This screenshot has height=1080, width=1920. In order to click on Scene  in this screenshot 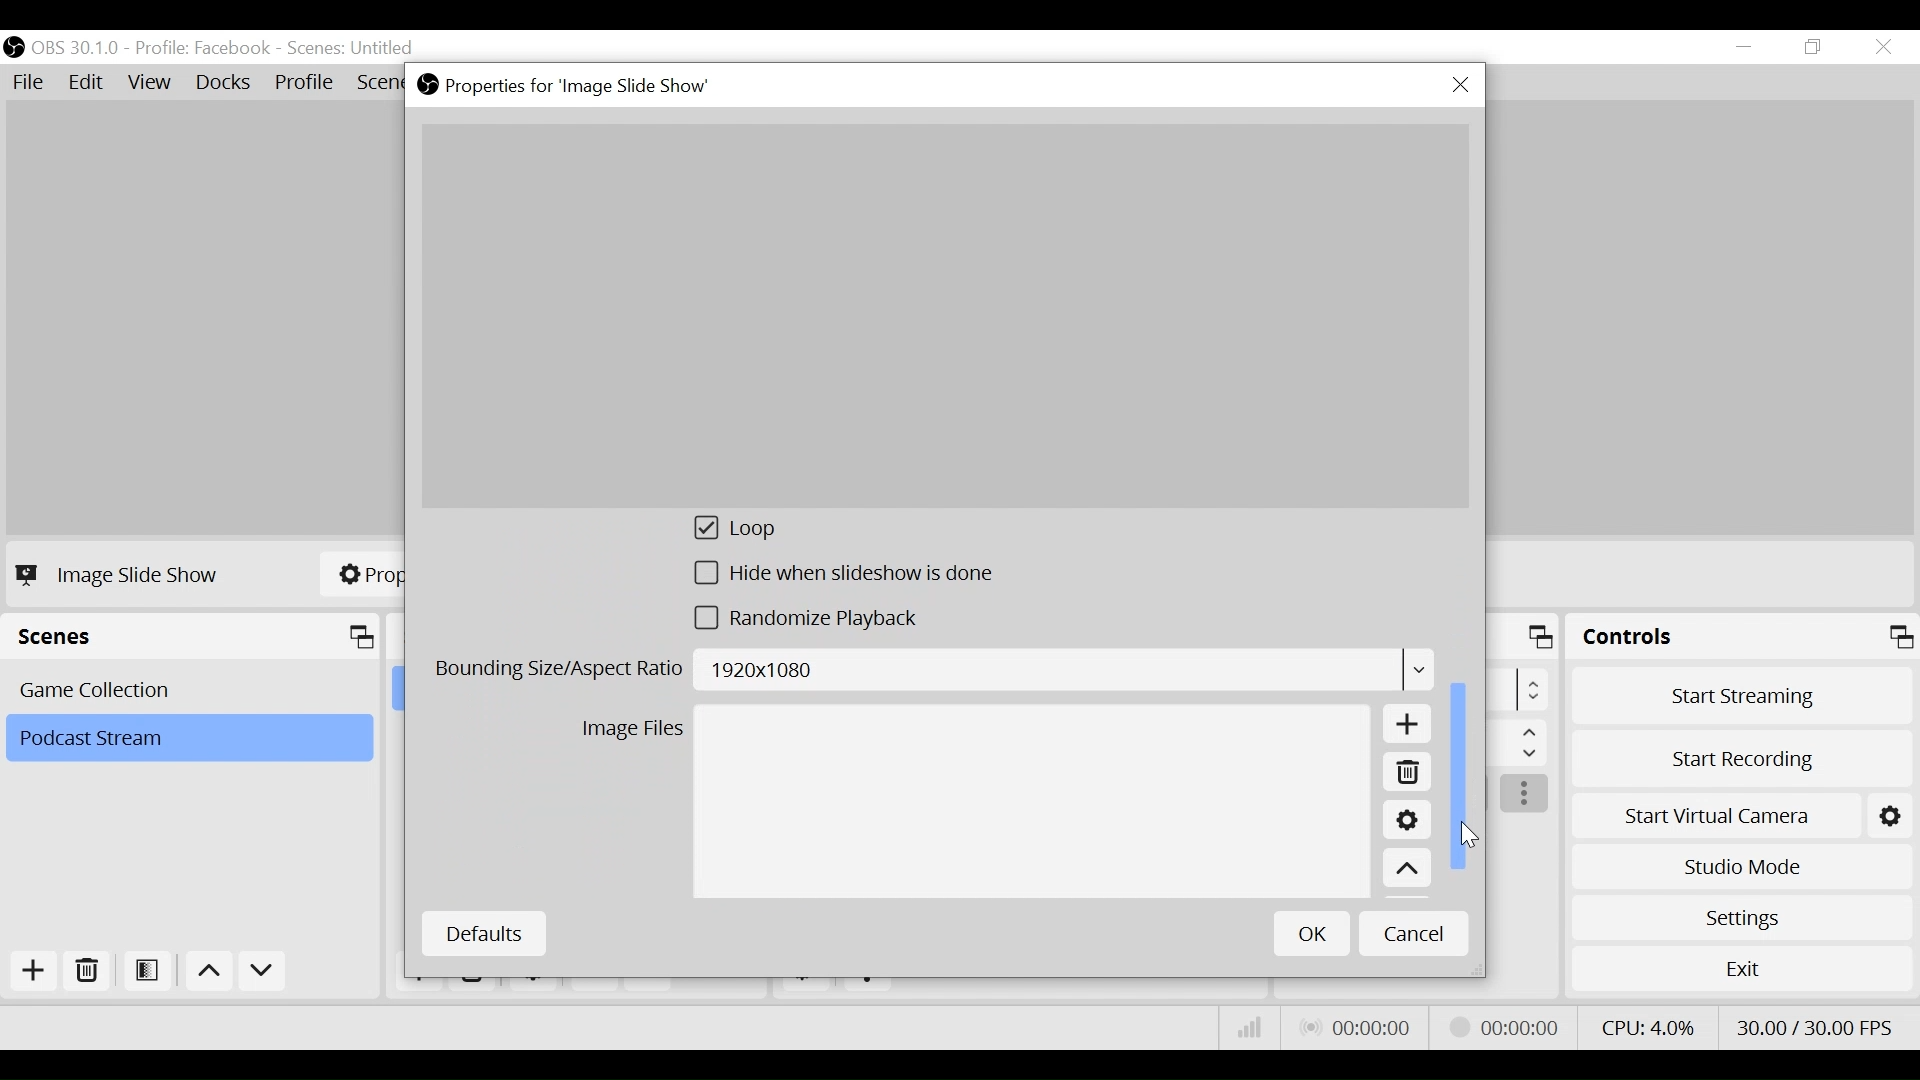, I will do `click(188, 739)`.